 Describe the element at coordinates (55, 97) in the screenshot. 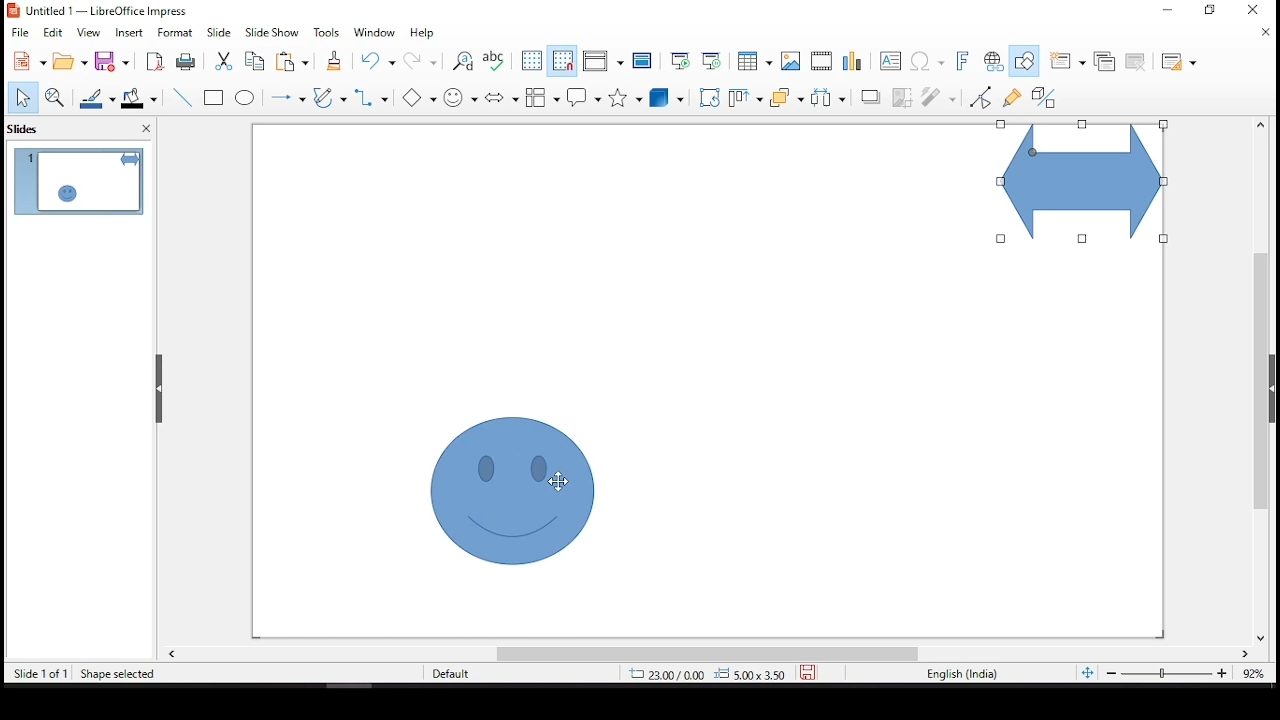

I see `zoom and pan` at that location.